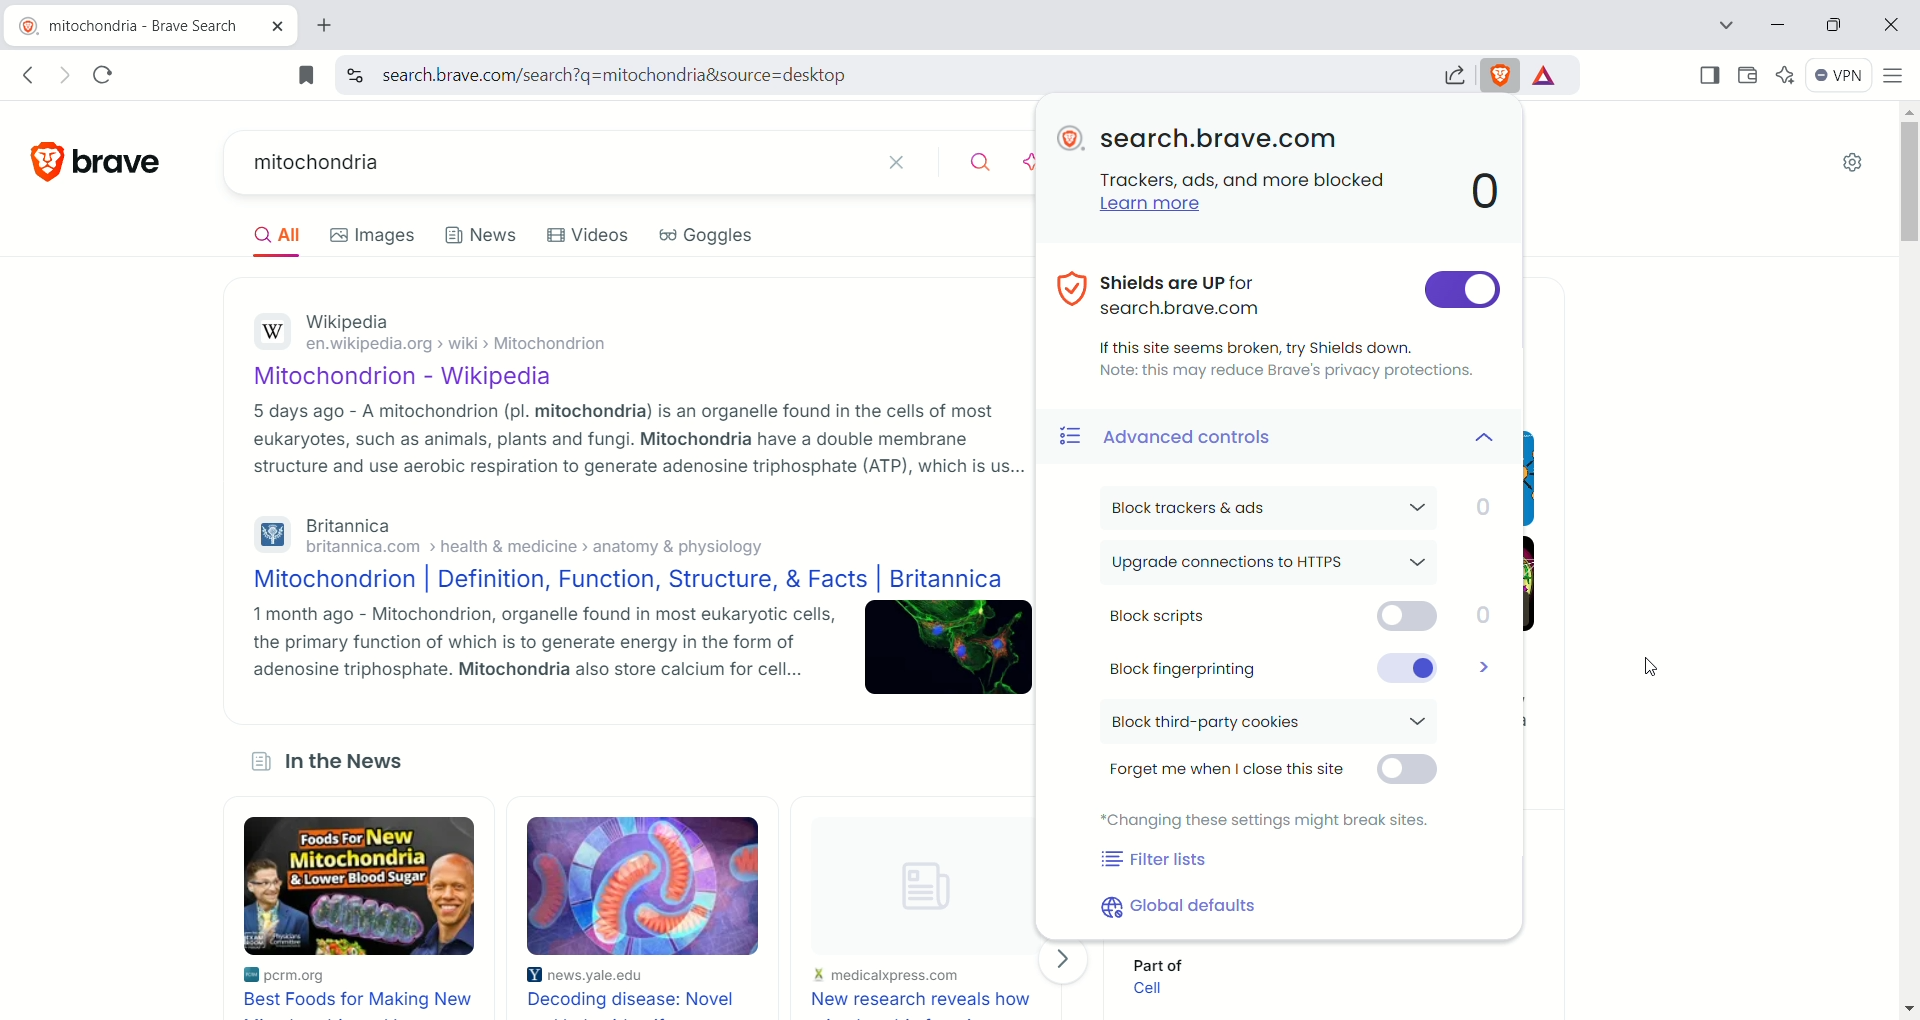 Image resolution: width=1920 pixels, height=1020 pixels. What do you see at coordinates (322, 27) in the screenshot?
I see `new tab` at bounding box center [322, 27].